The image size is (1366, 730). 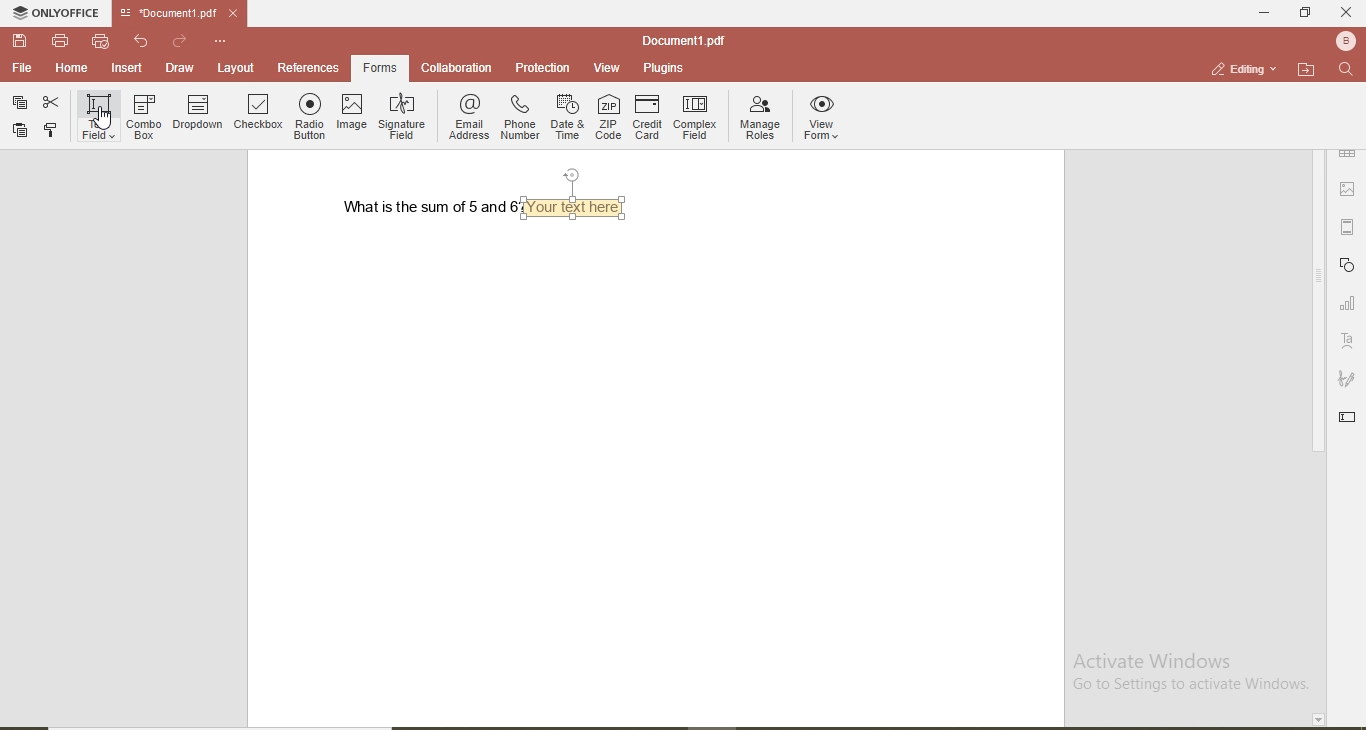 What do you see at coordinates (519, 118) in the screenshot?
I see `phone number` at bounding box center [519, 118].